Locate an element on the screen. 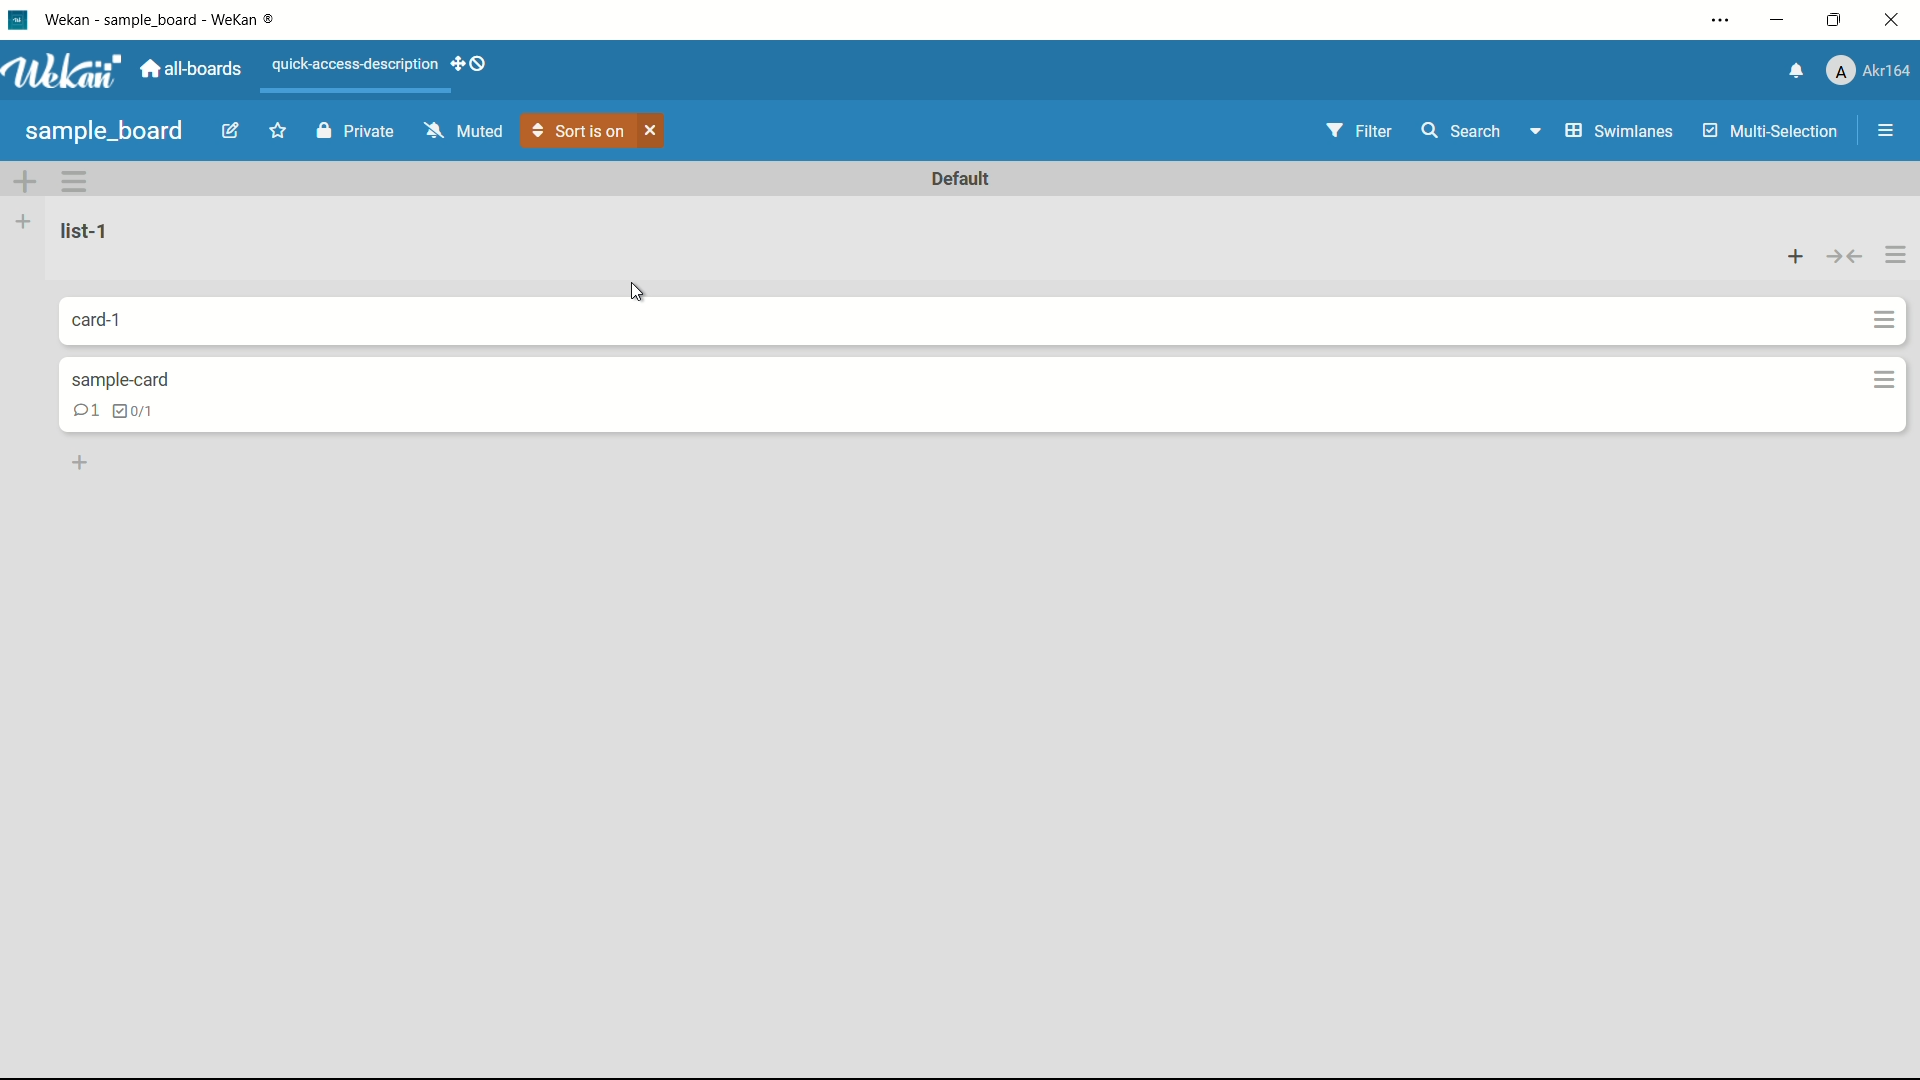 The height and width of the screenshot is (1080, 1920). comments is located at coordinates (80, 410).